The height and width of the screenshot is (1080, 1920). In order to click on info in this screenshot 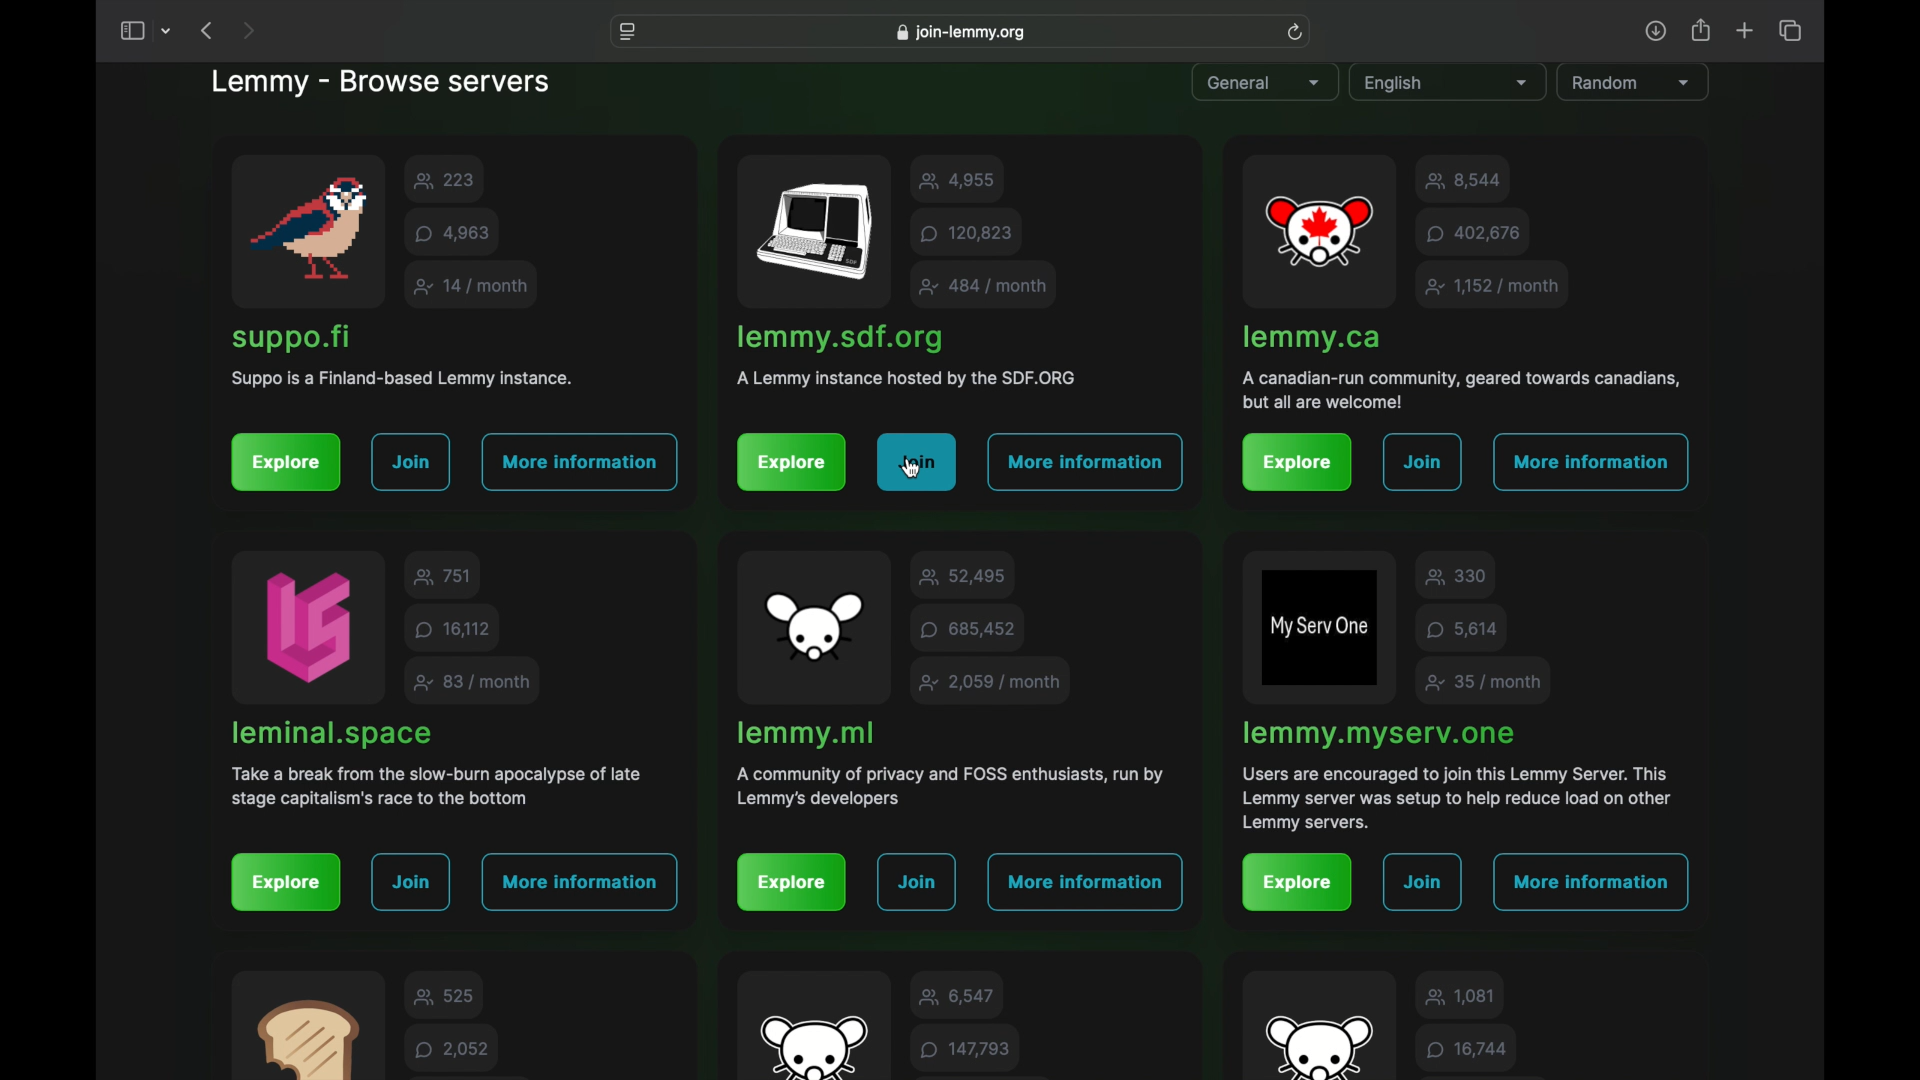, I will do `click(948, 786)`.